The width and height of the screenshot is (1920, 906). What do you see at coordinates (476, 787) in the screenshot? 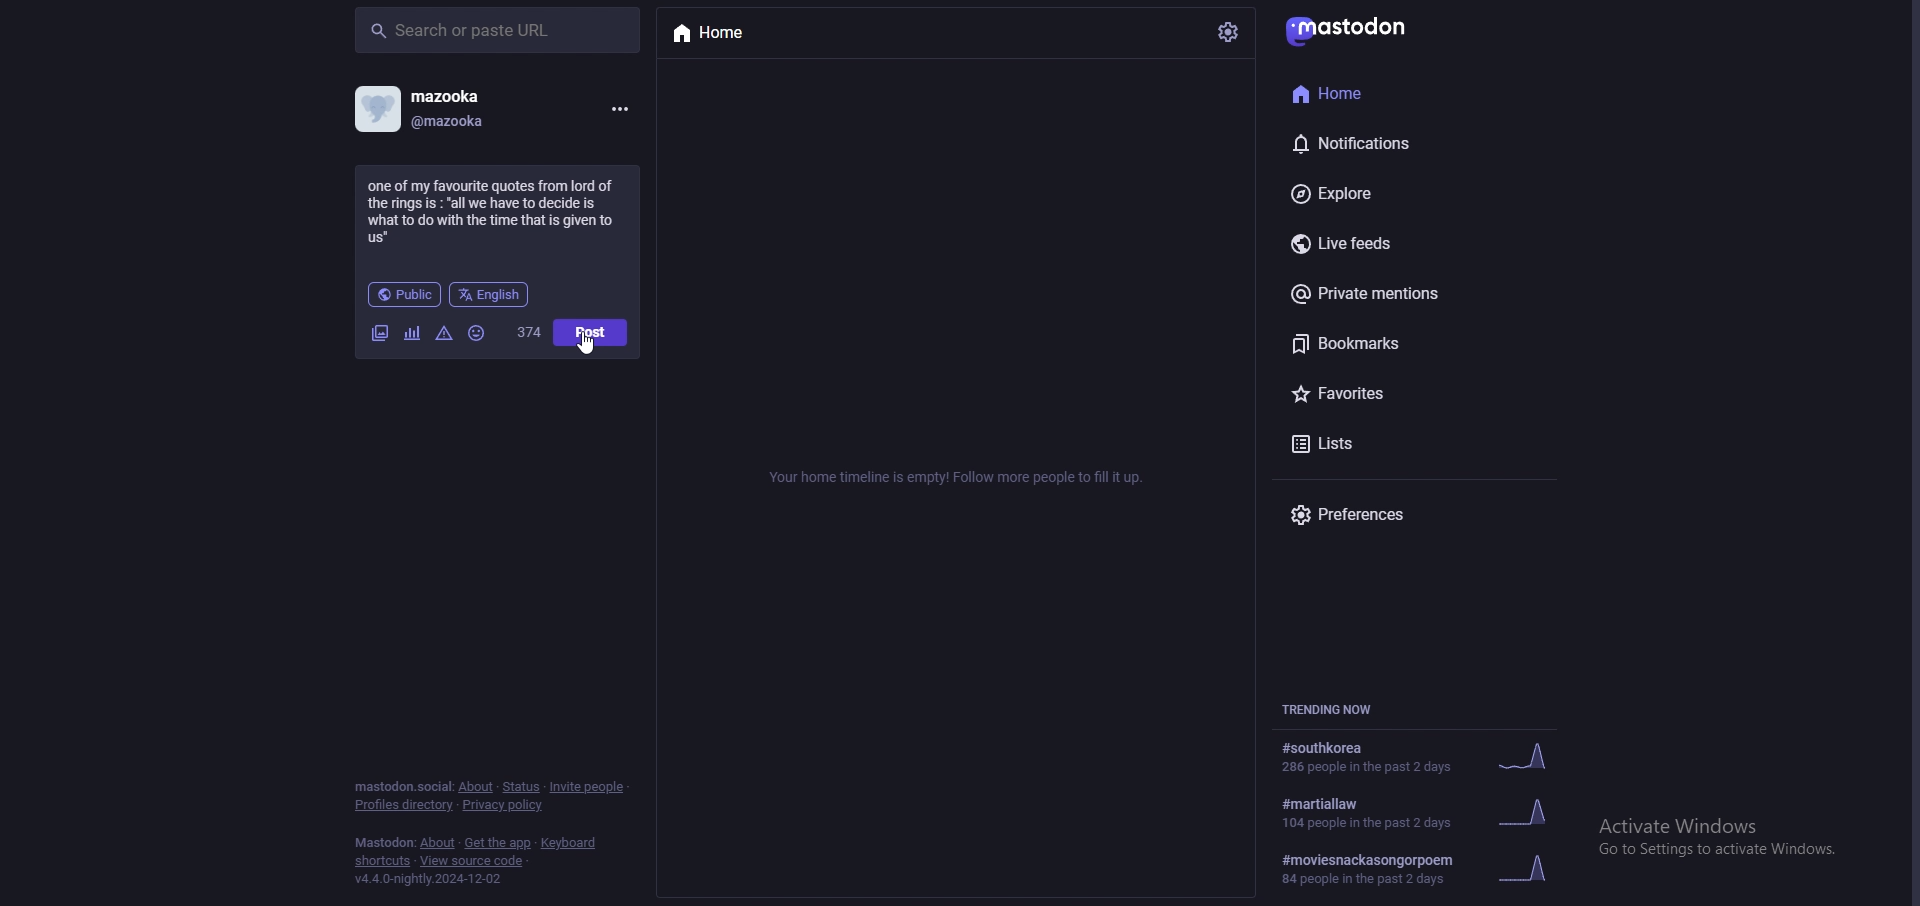
I see `about` at bounding box center [476, 787].